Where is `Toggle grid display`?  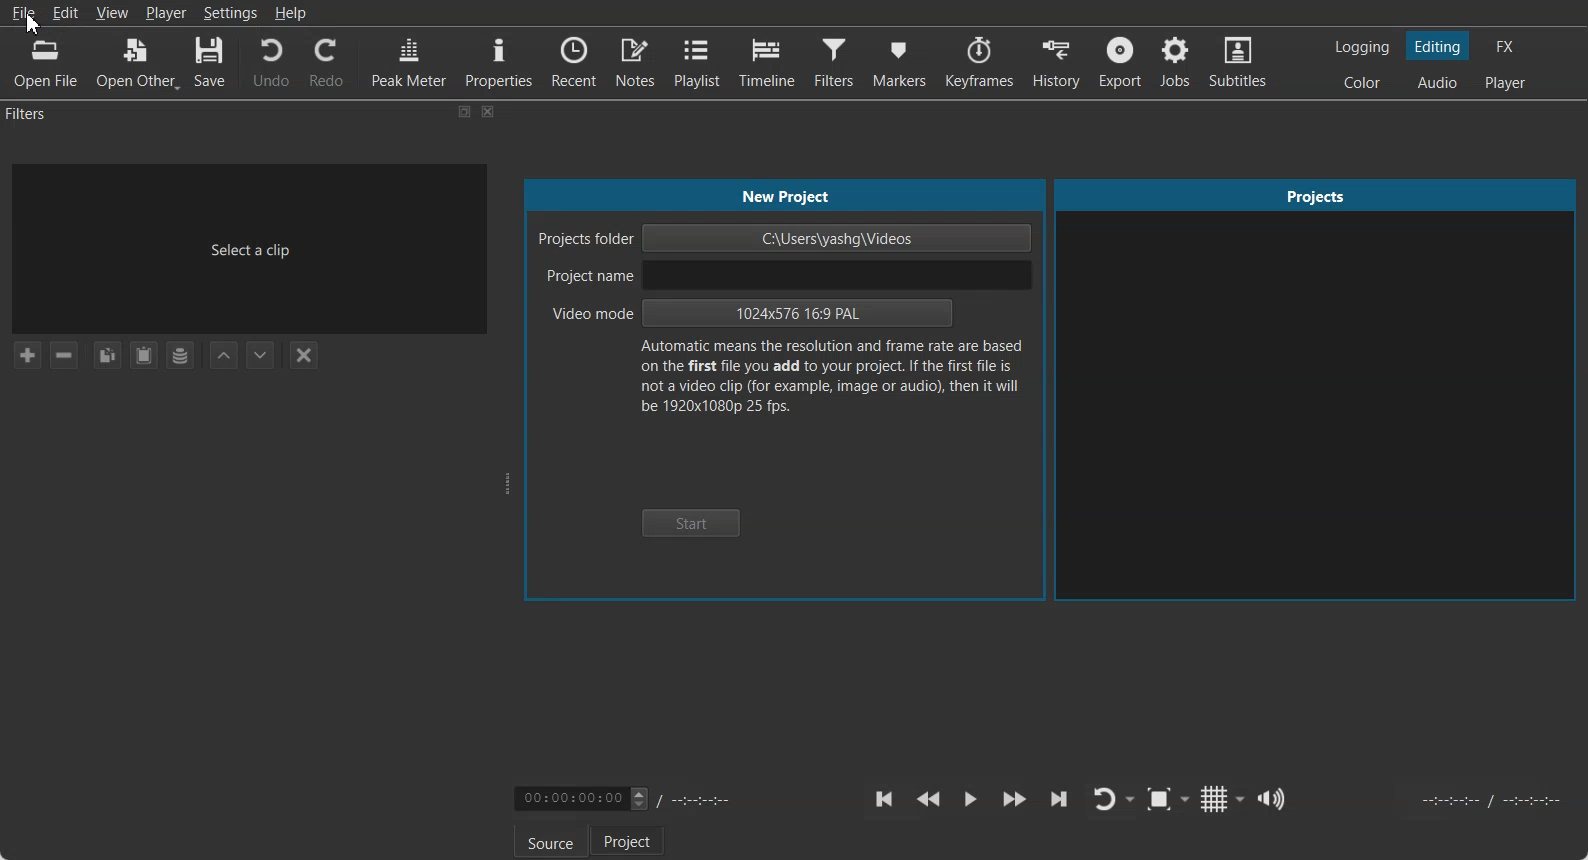 Toggle grid display is located at coordinates (1224, 798).